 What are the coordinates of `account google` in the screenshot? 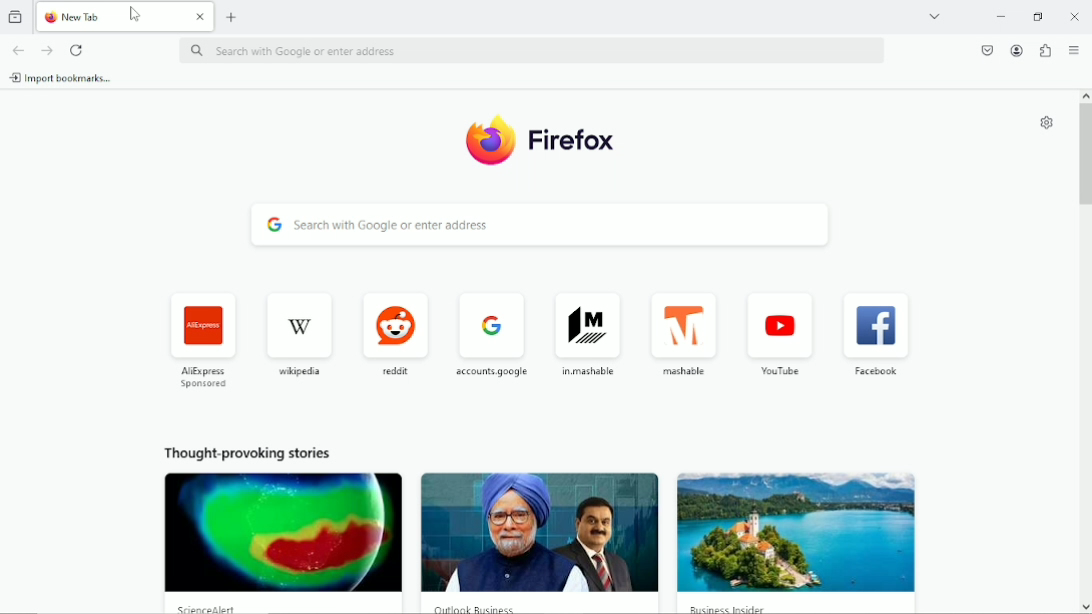 It's located at (486, 328).